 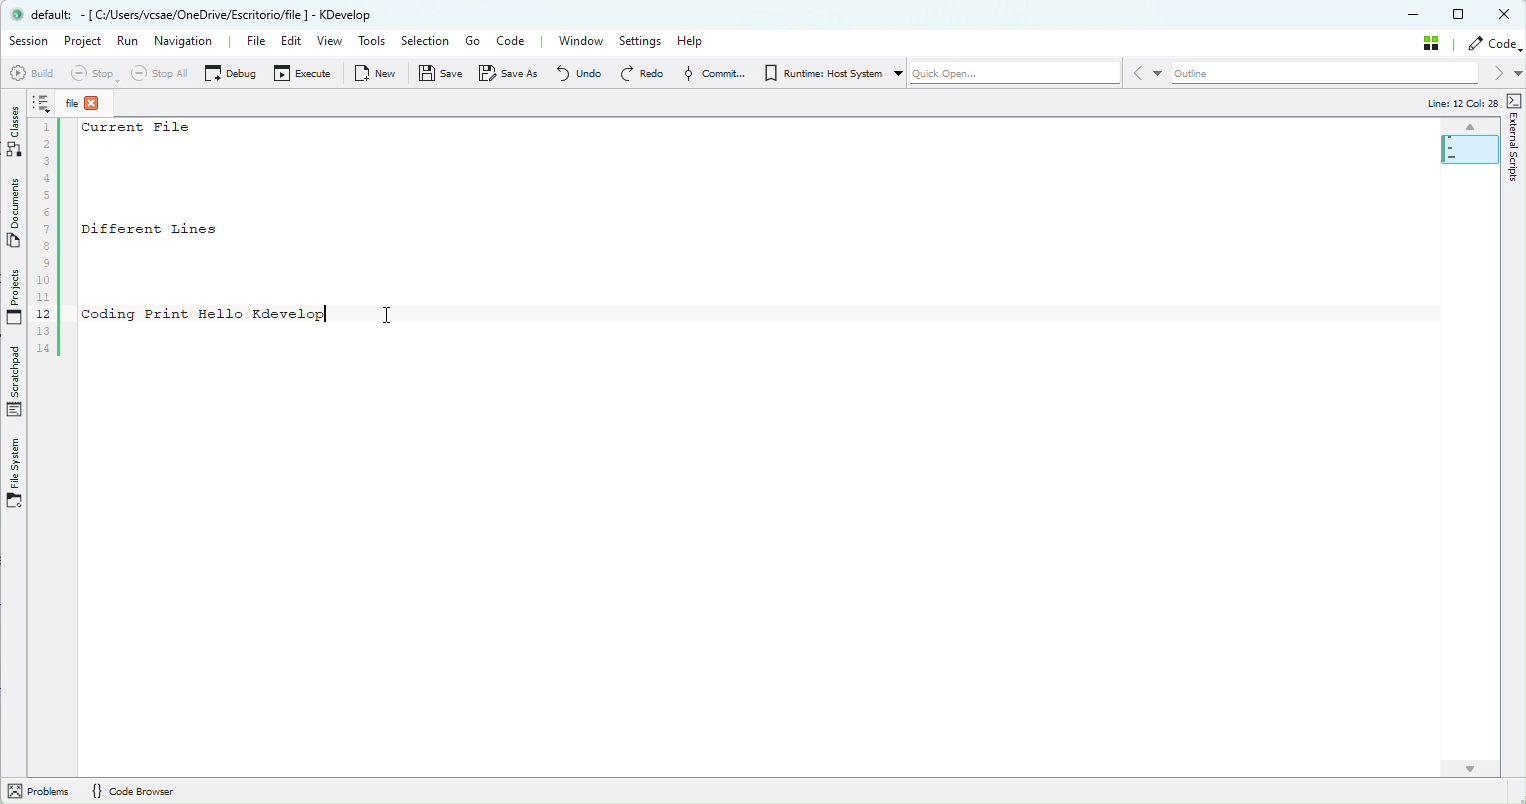 I want to click on External Script, so click(x=1515, y=134).